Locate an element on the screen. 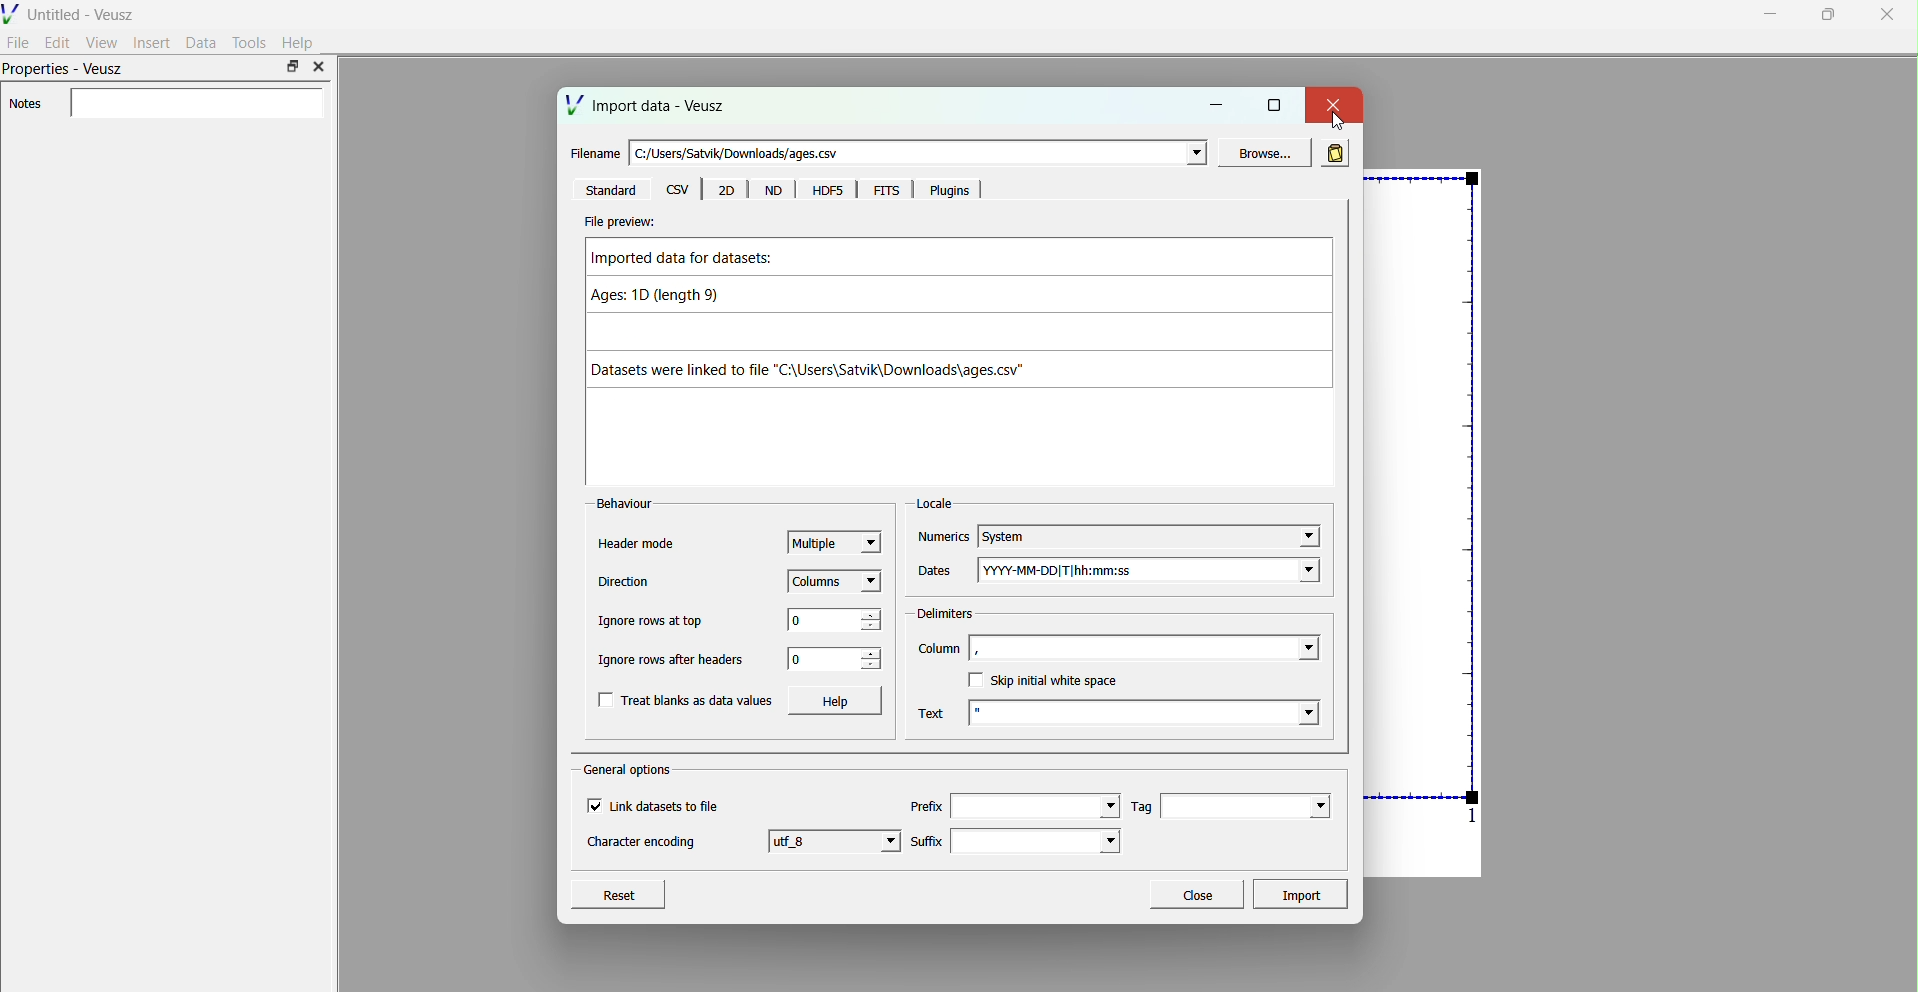 This screenshot has width=1918, height=992. maximise is located at coordinates (292, 66).